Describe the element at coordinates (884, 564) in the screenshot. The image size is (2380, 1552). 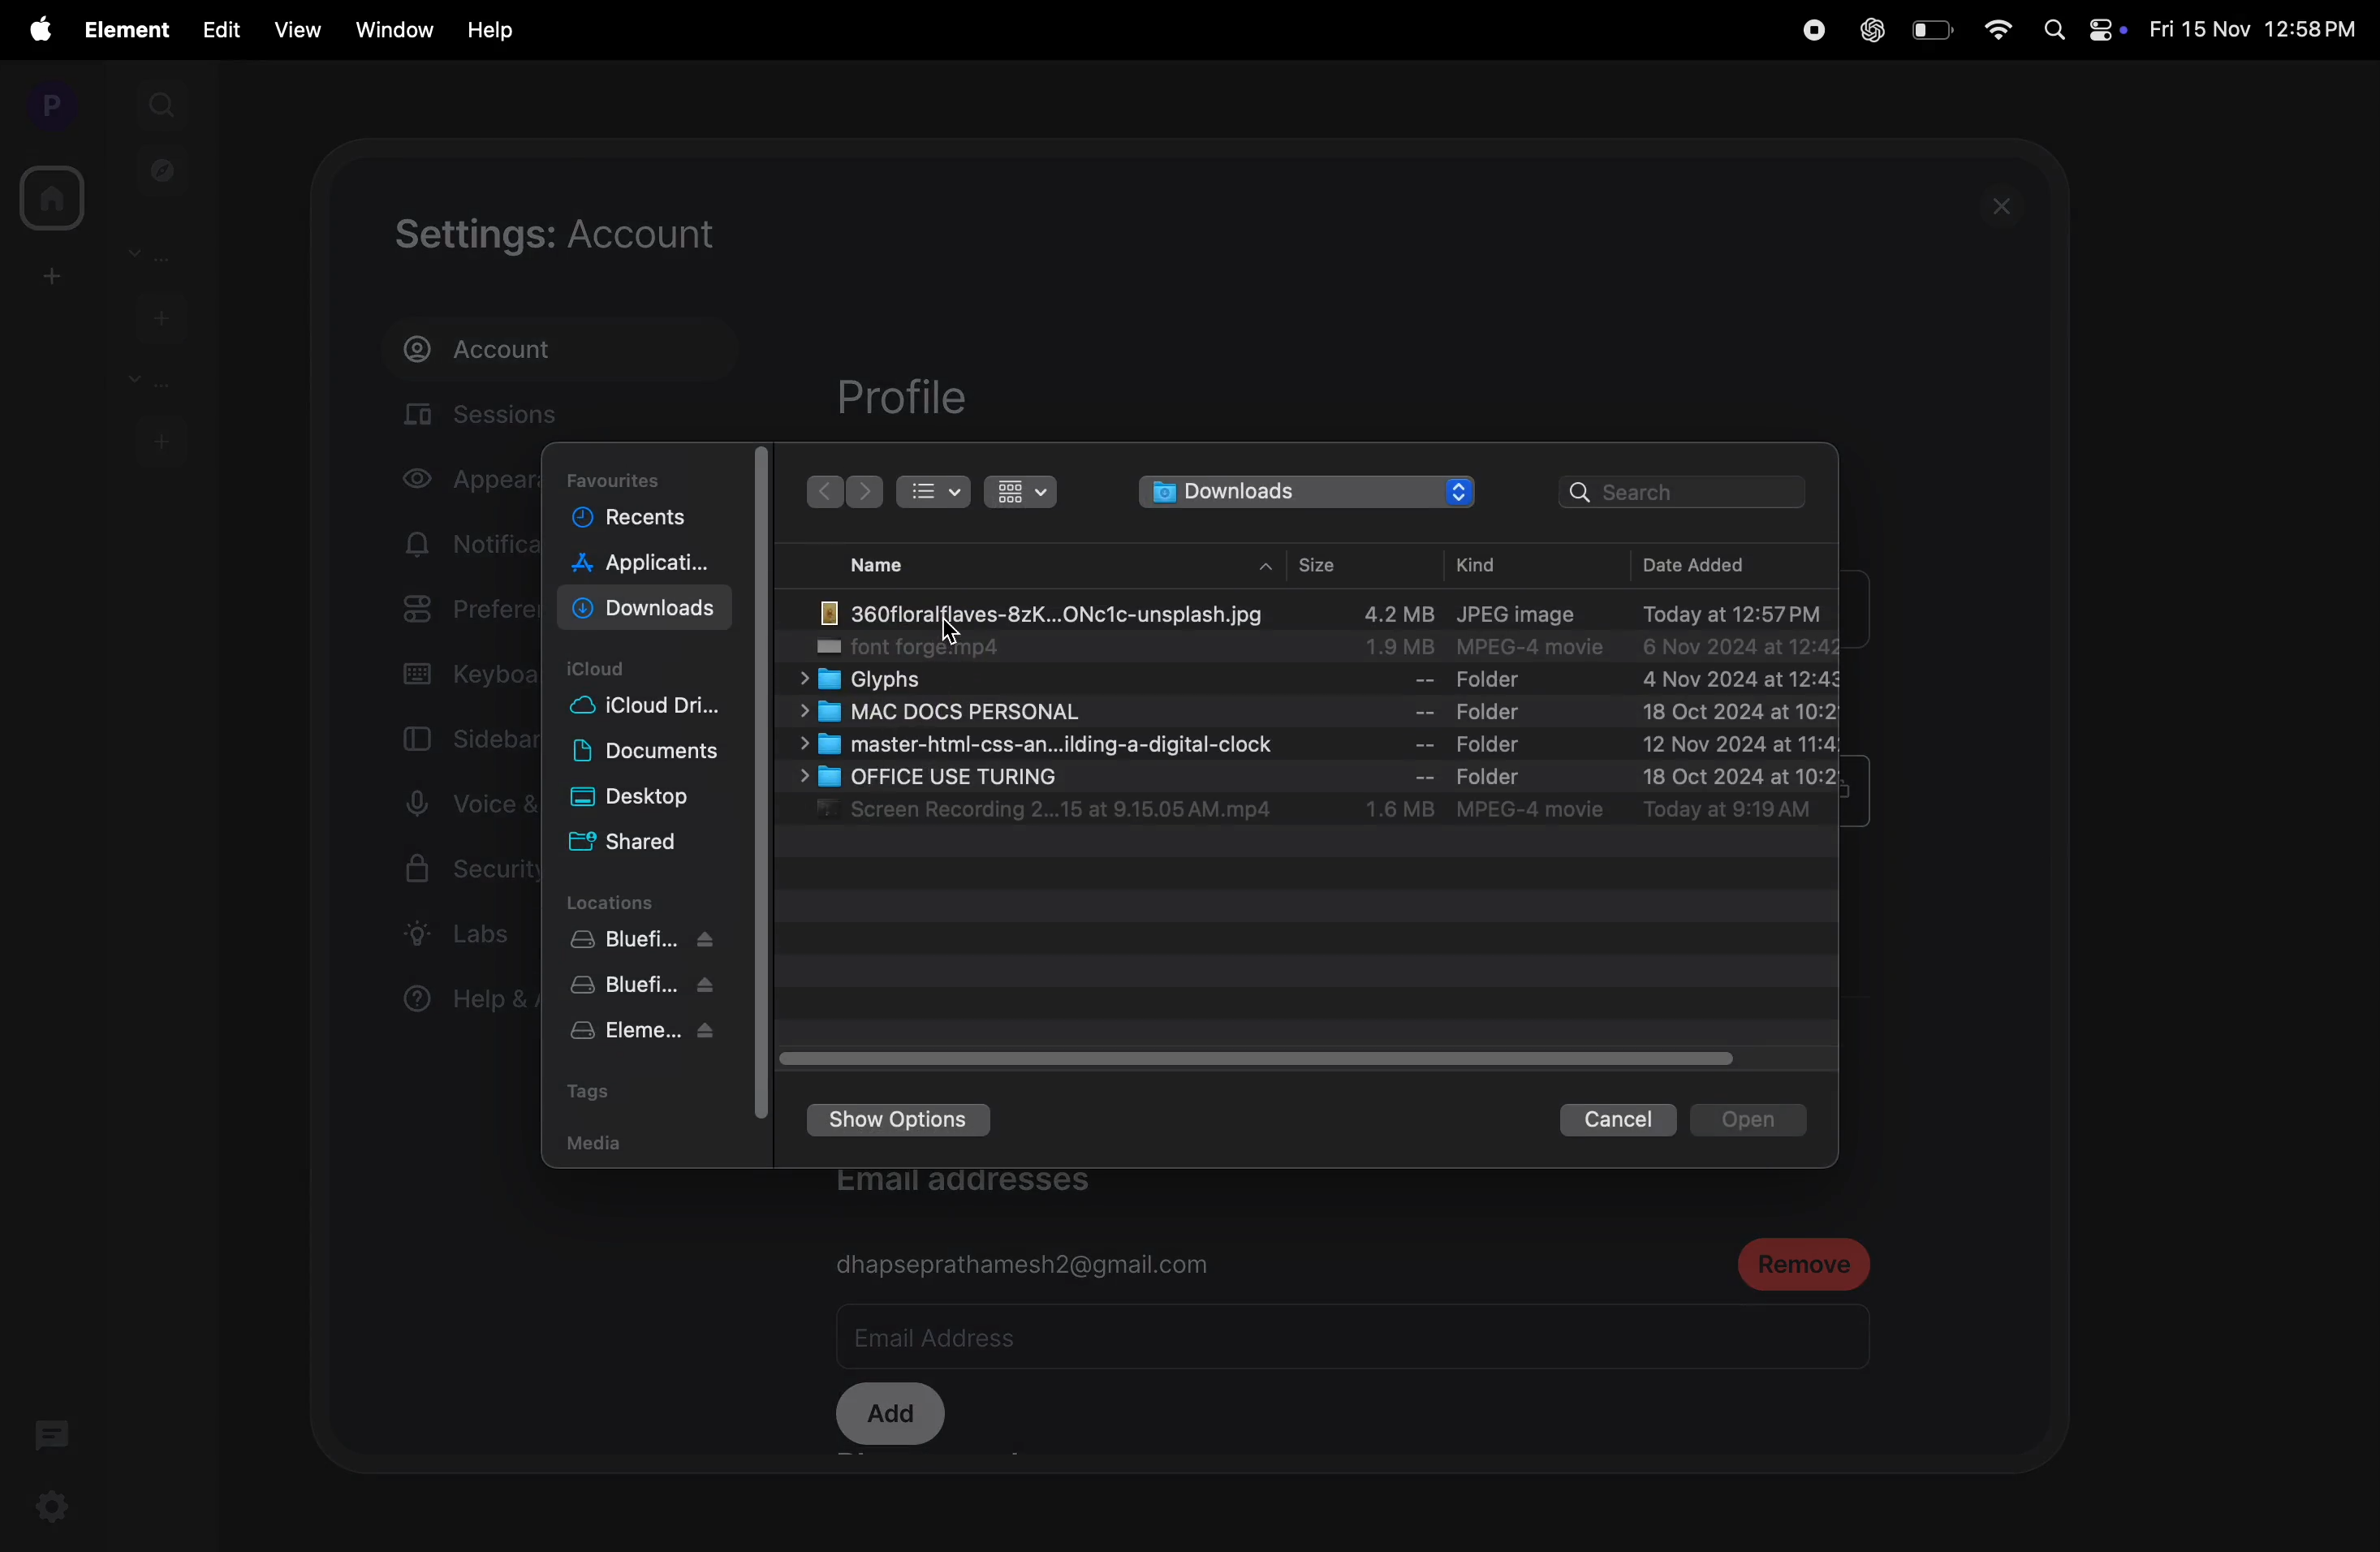
I see `name` at that location.